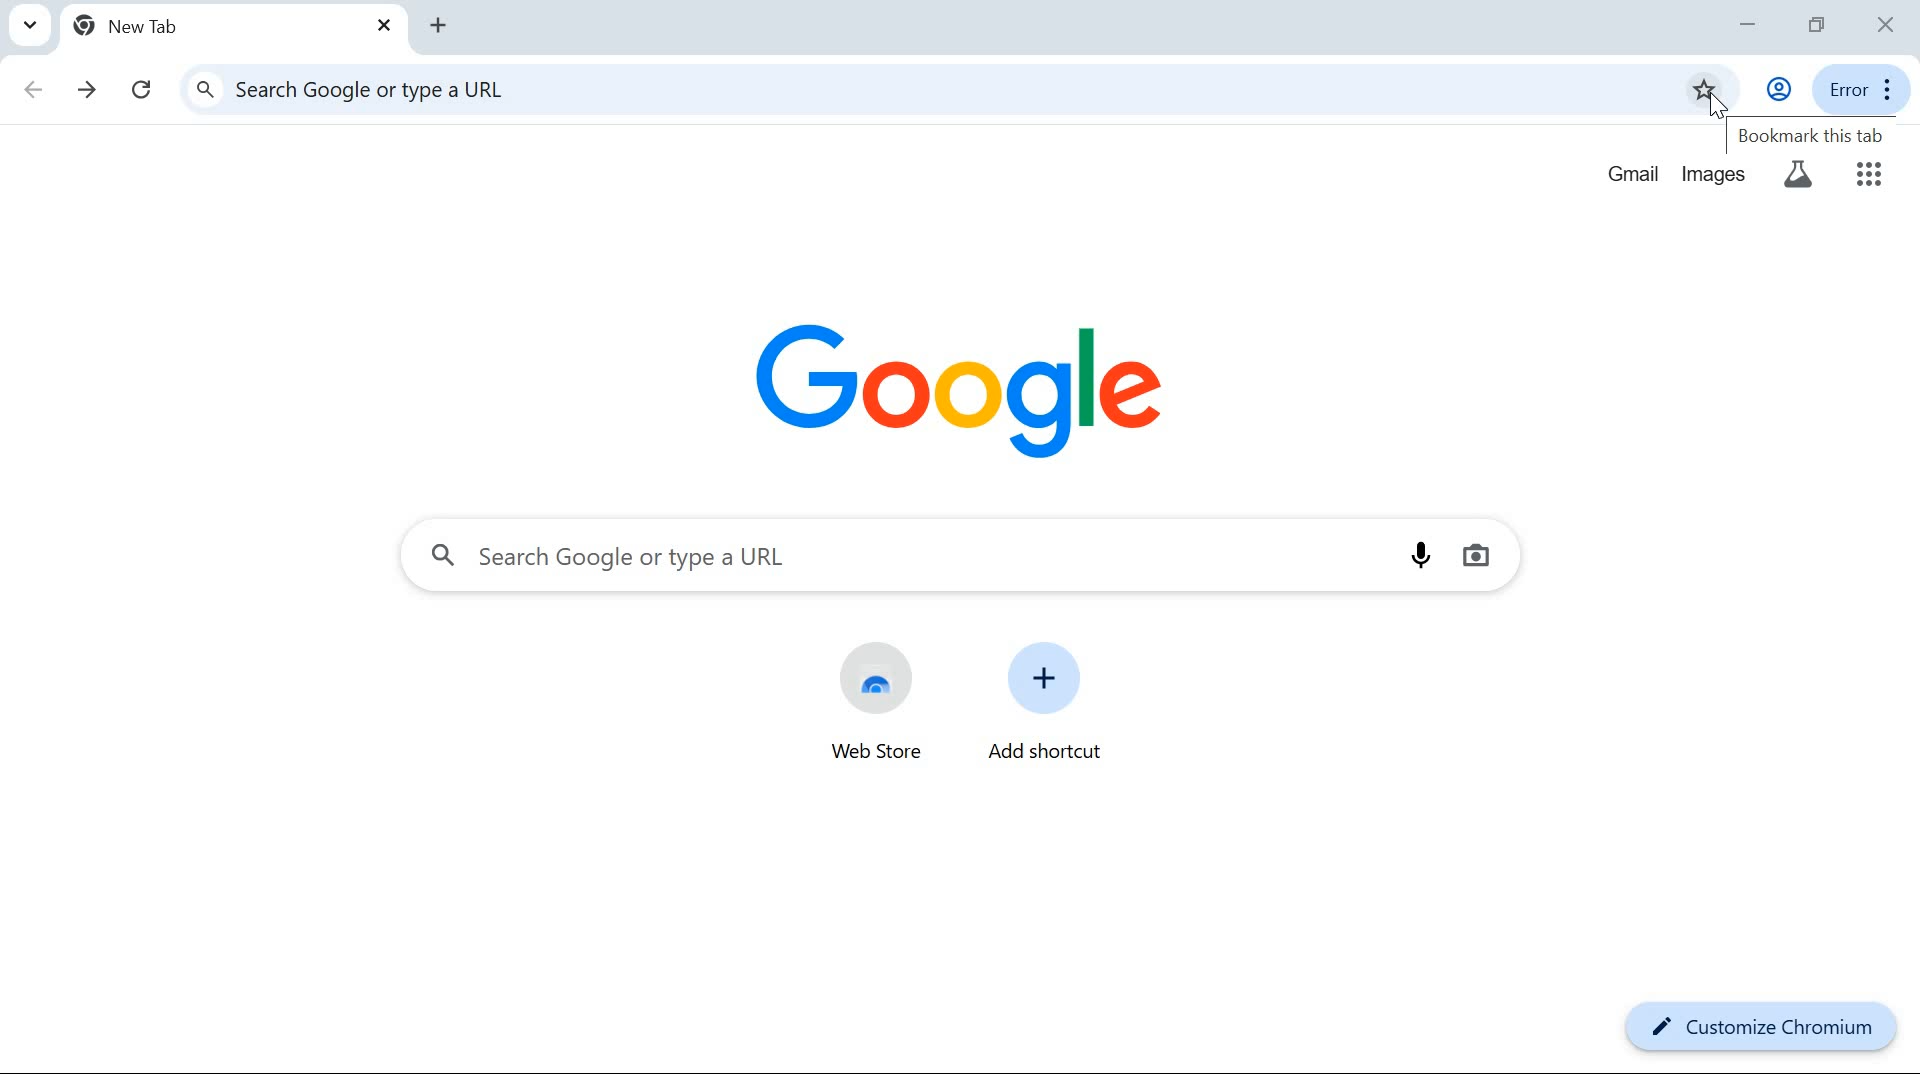 This screenshot has height=1074, width=1920. I want to click on back, so click(34, 85).